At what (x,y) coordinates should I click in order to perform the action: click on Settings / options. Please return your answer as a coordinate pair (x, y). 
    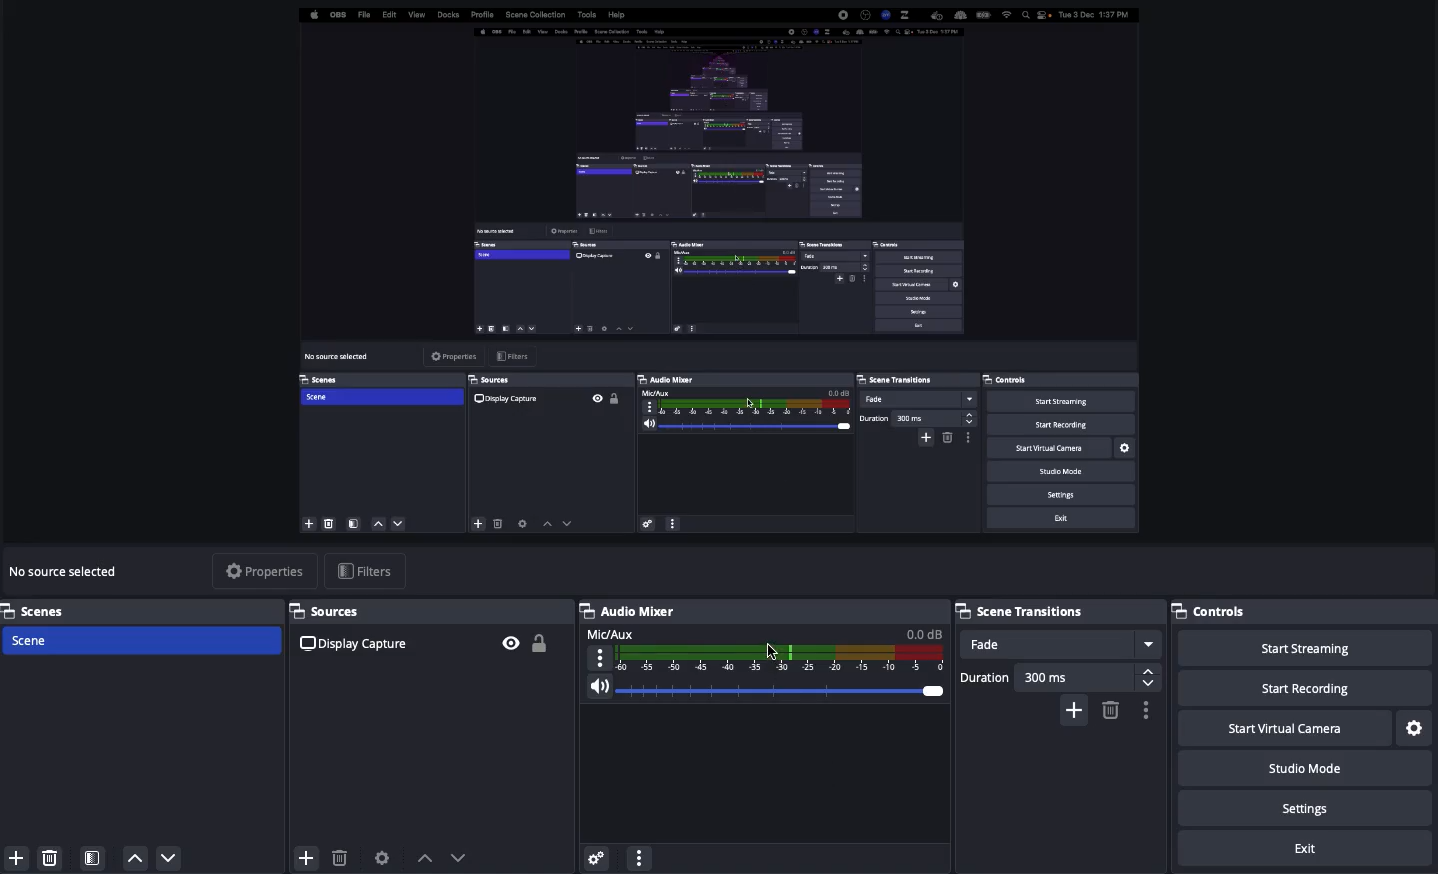
    Looking at the image, I should click on (1147, 711).